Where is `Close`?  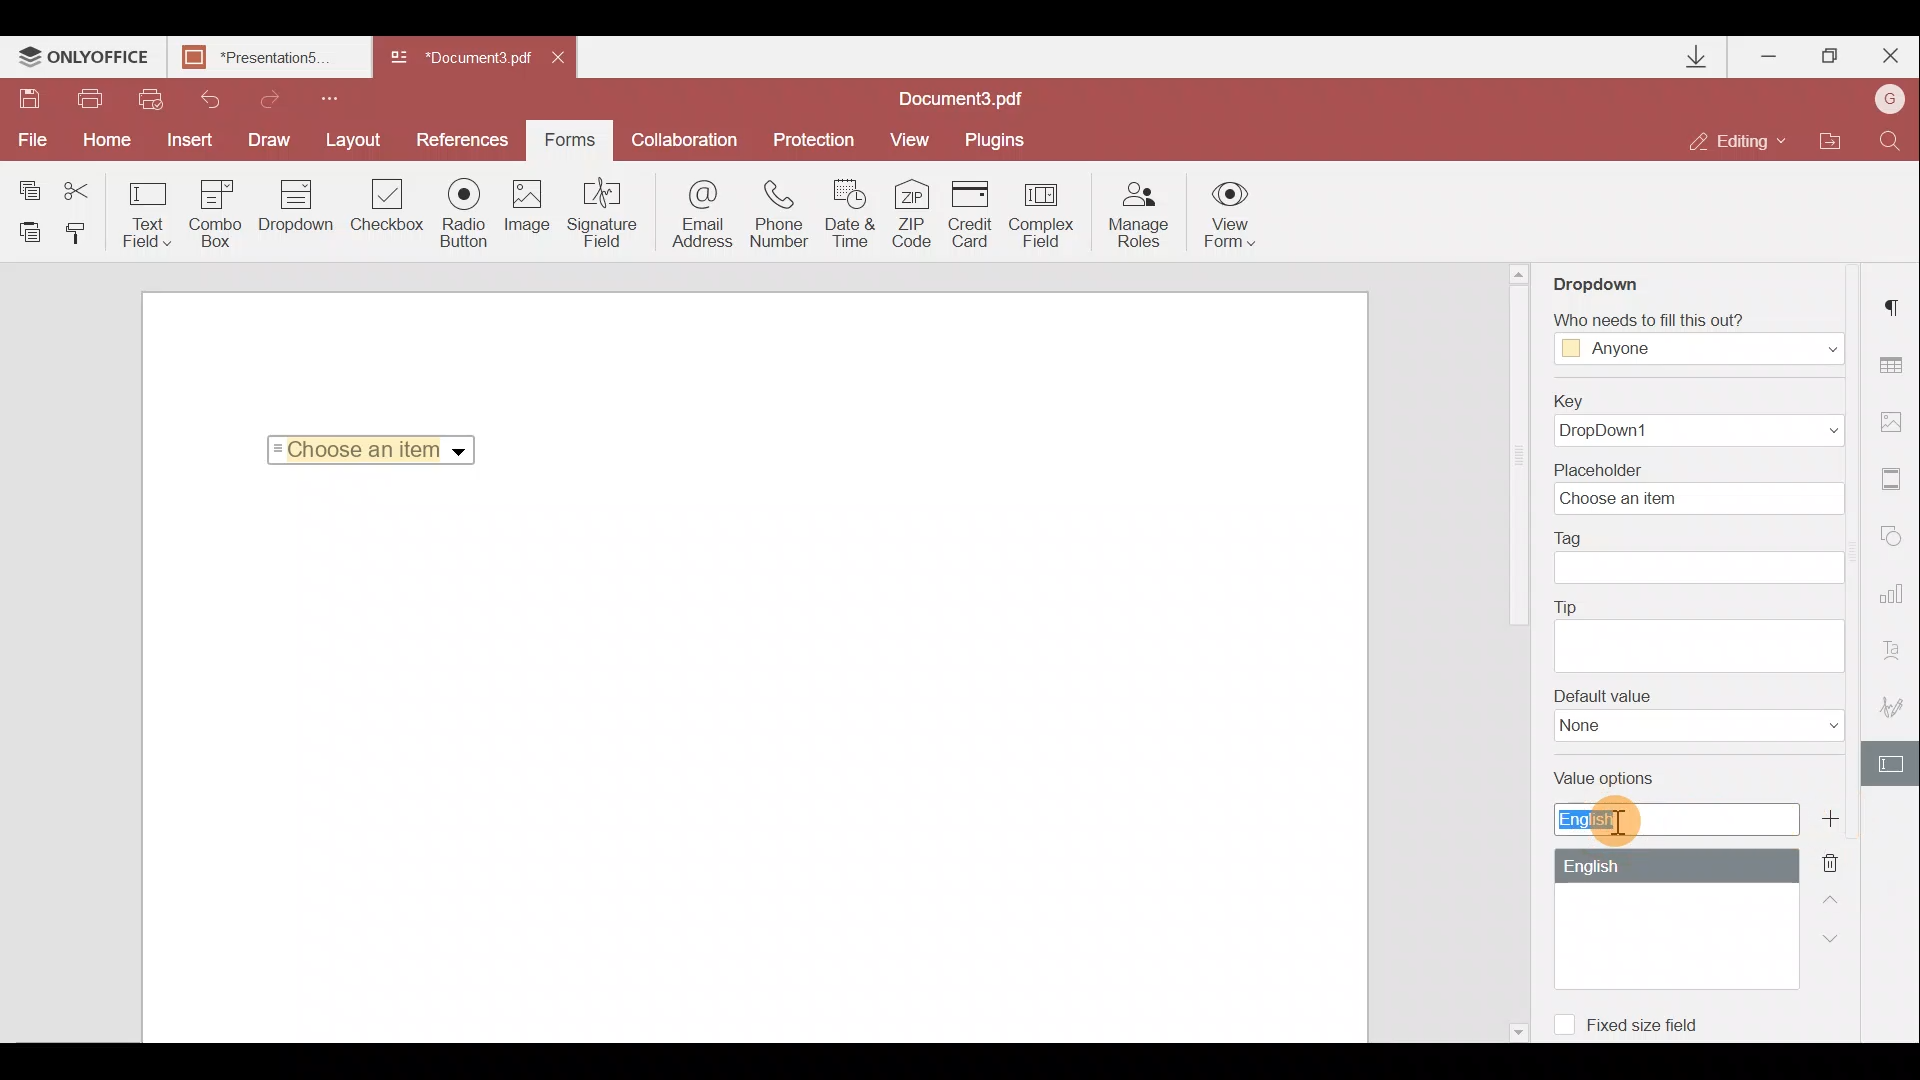 Close is located at coordinates (1889, 52).